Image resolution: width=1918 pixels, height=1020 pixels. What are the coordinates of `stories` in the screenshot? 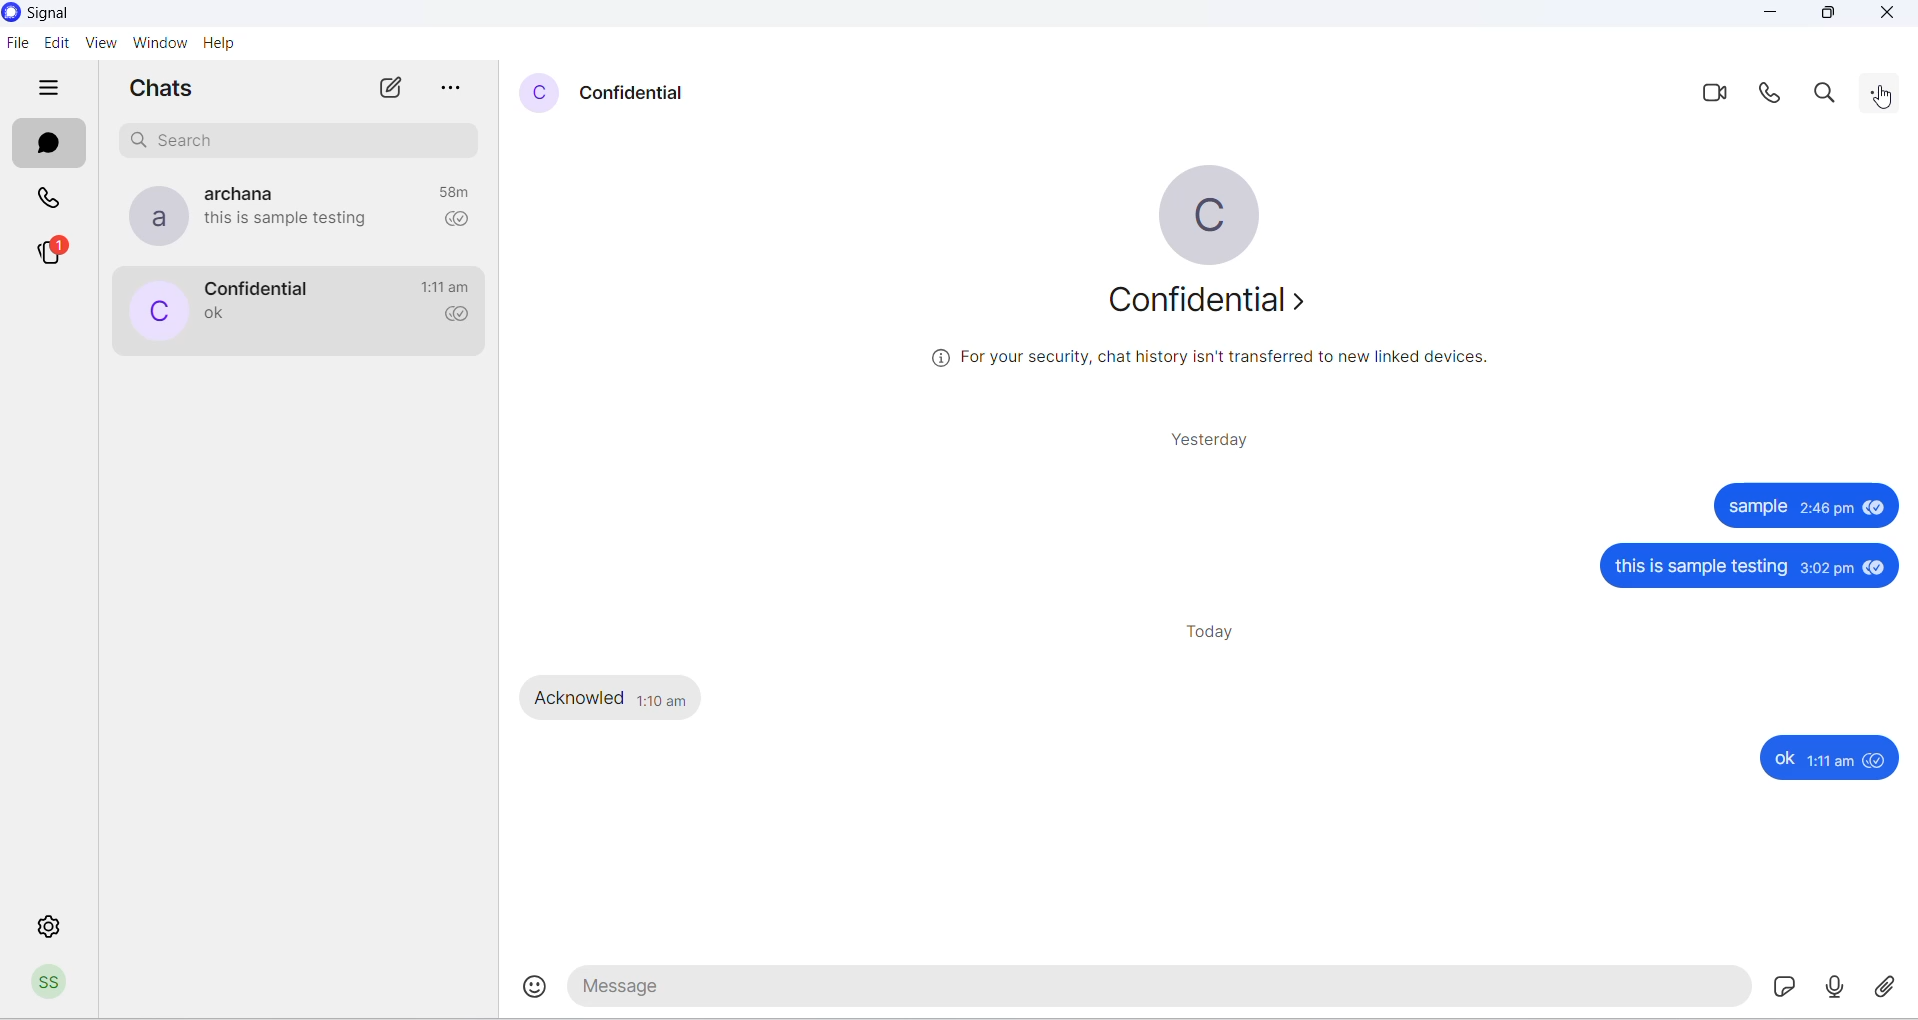 It's located at (55, 251).